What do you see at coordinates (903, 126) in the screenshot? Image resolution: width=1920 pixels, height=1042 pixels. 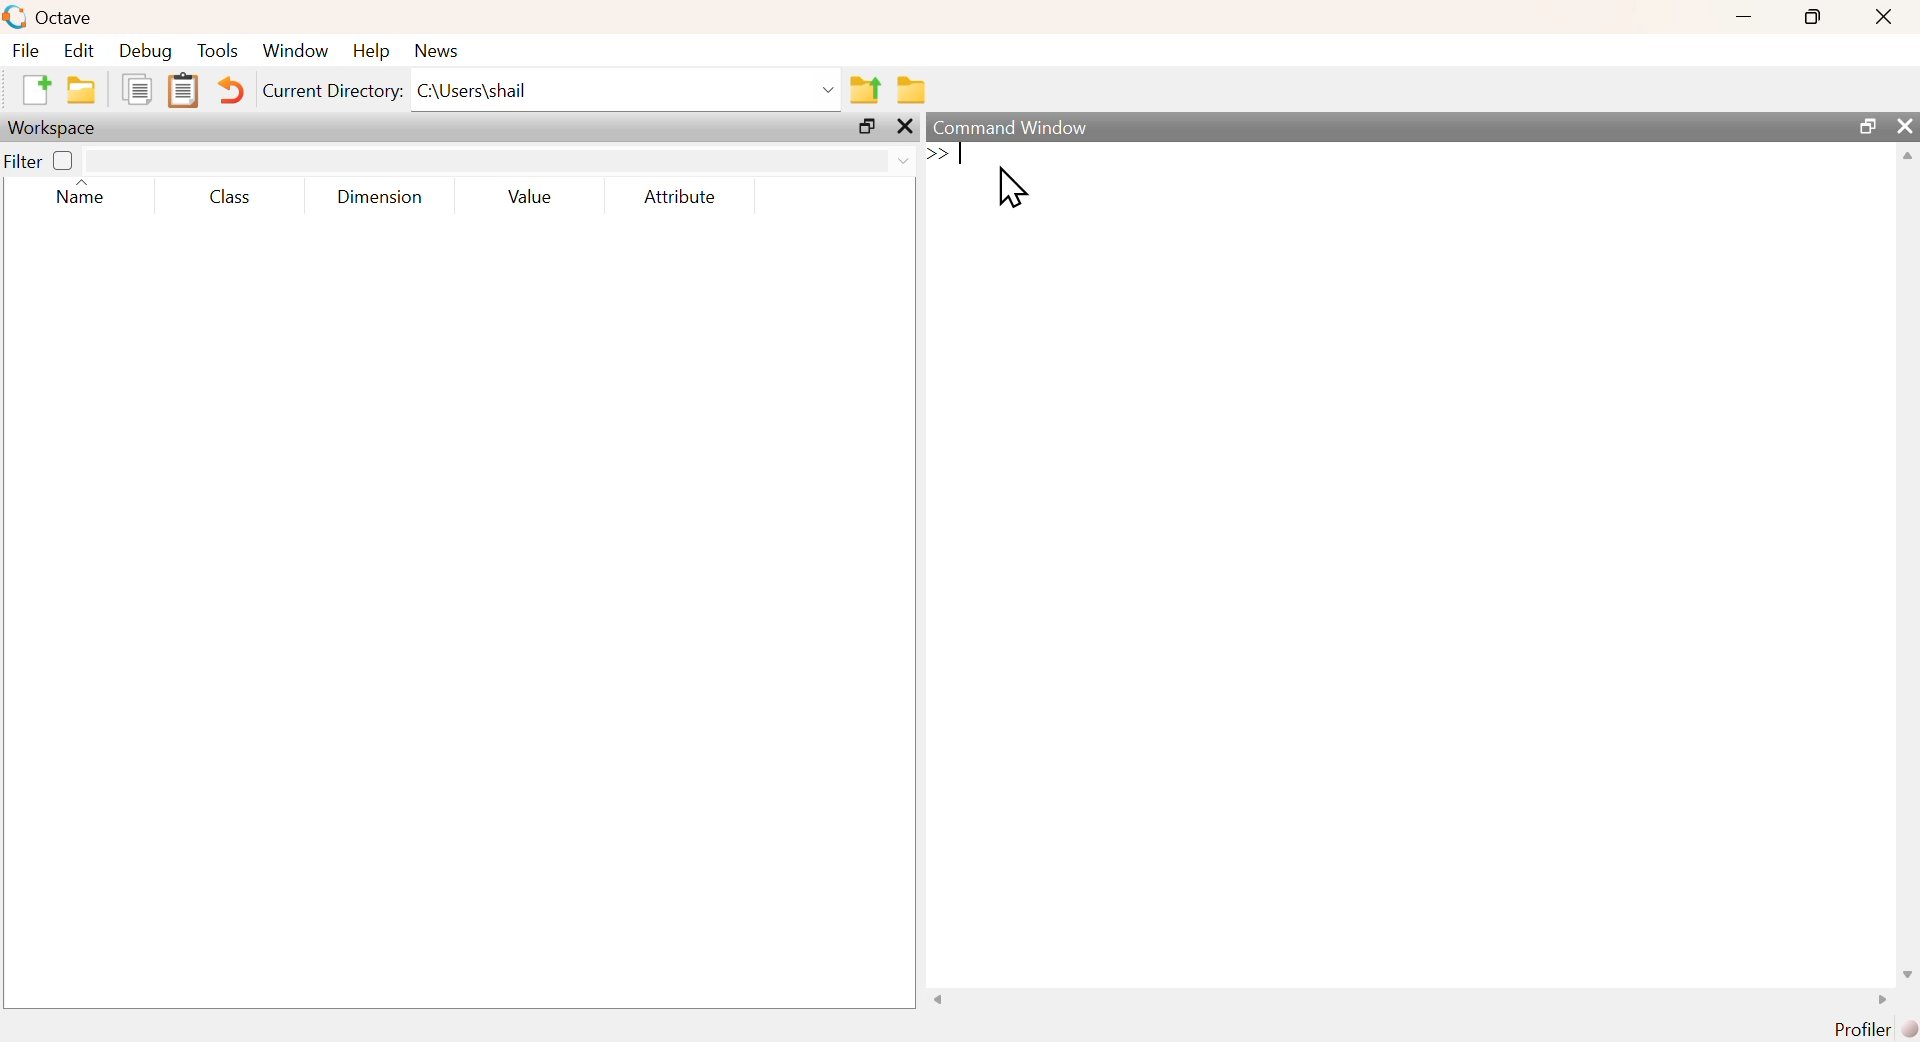 I see `close` at bounding box center [903, 126].